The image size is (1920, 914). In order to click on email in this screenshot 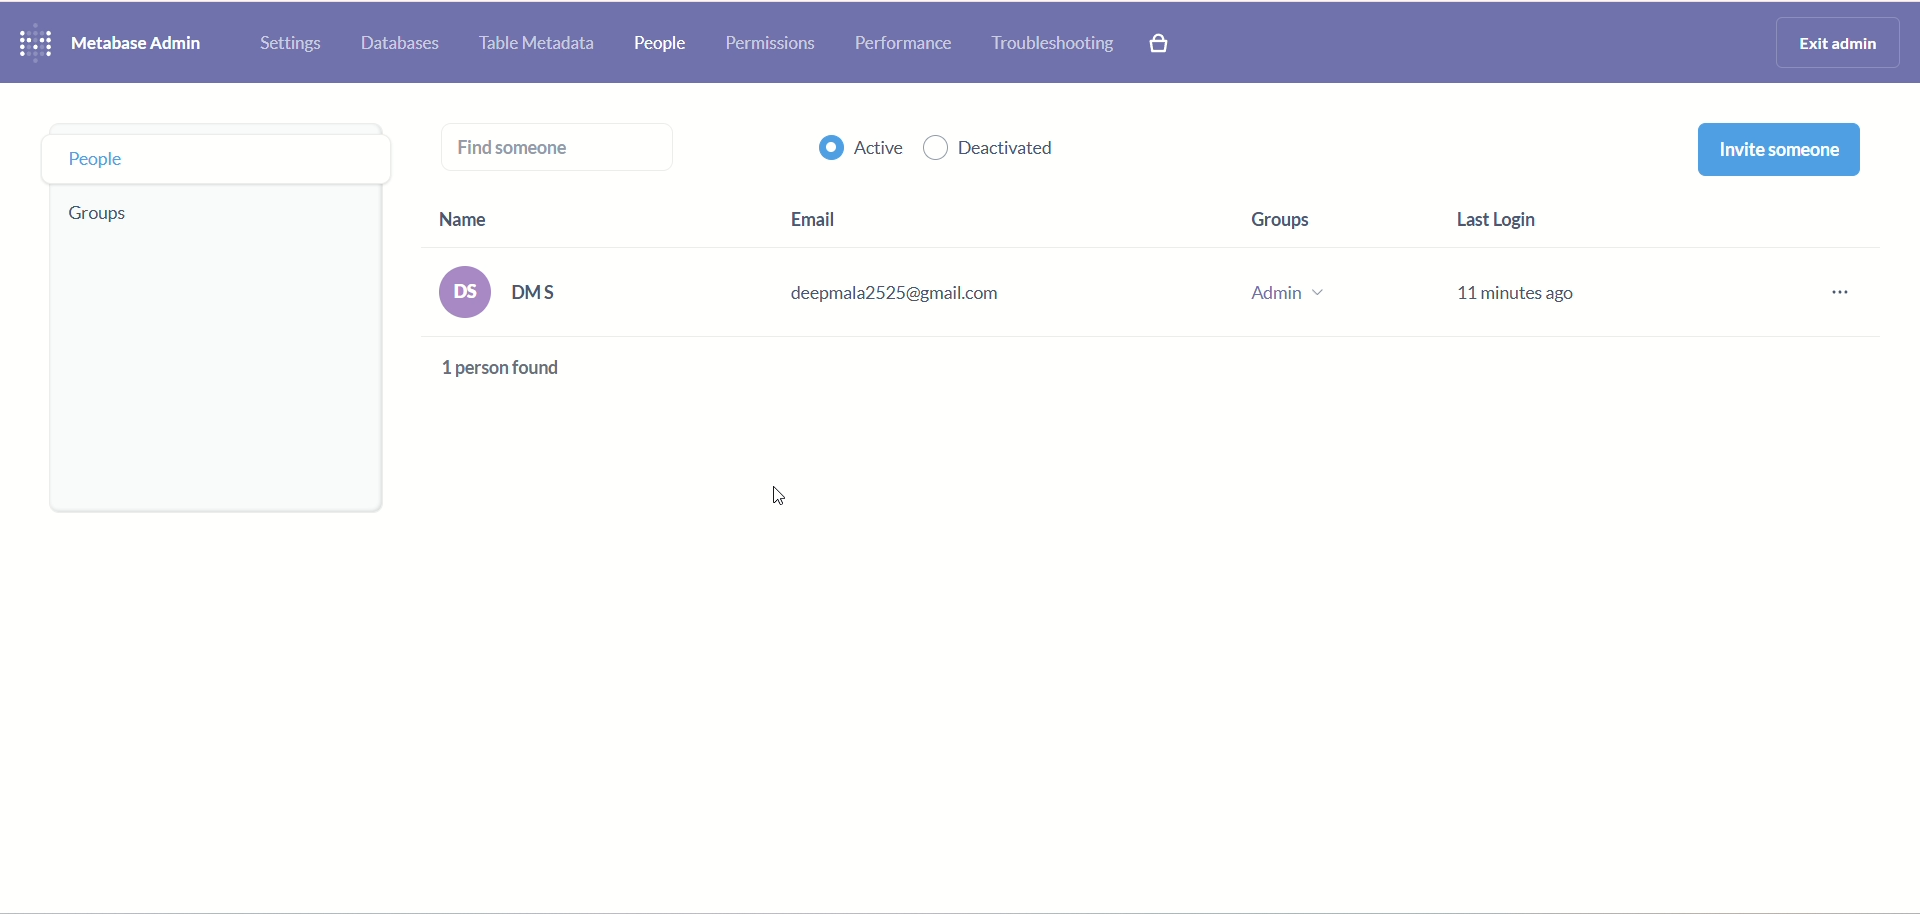, I will do `click(925, 271)`.